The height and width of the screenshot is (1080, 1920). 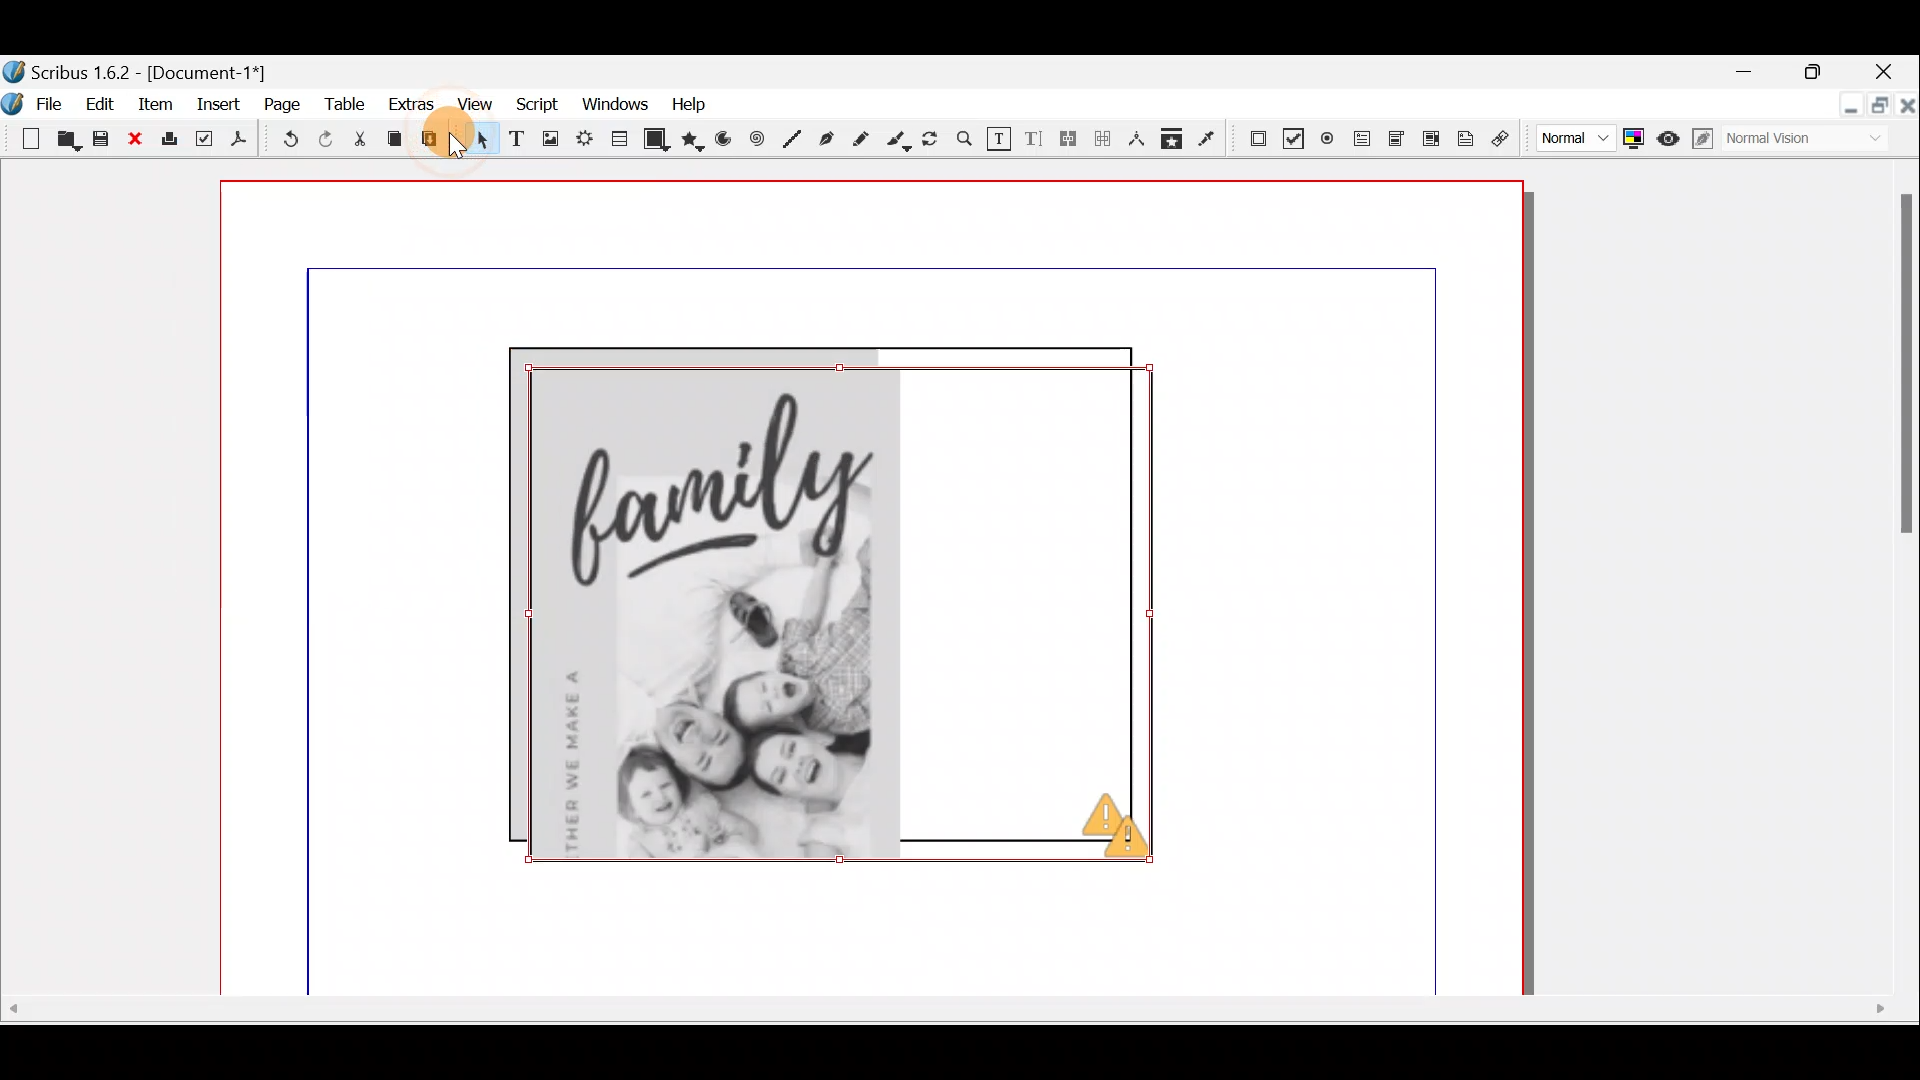 What do you see at coordinates (1891, 586) in the screenshot?
I see `Scroll bar` at bounding box center [1891, 586].